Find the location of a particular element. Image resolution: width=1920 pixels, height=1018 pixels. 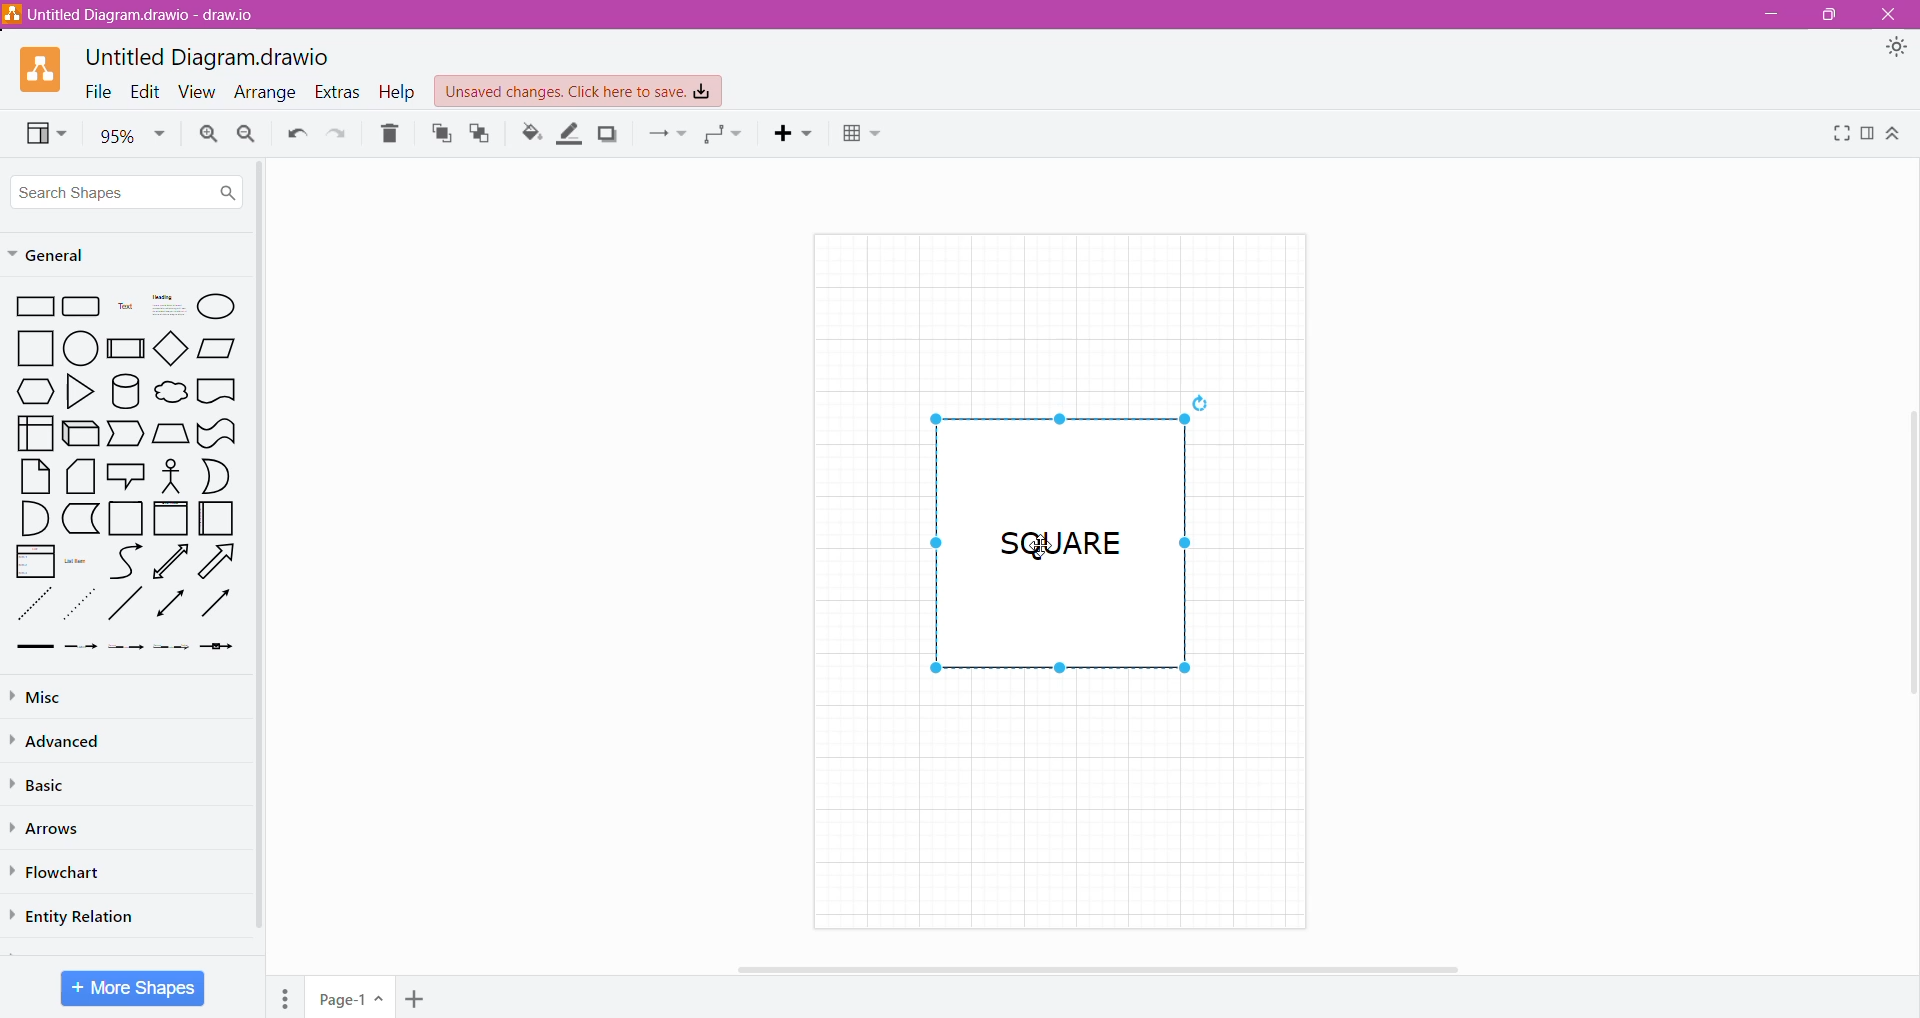

Unsaved Changes. Click here to save is located at coordinates (579, 92).